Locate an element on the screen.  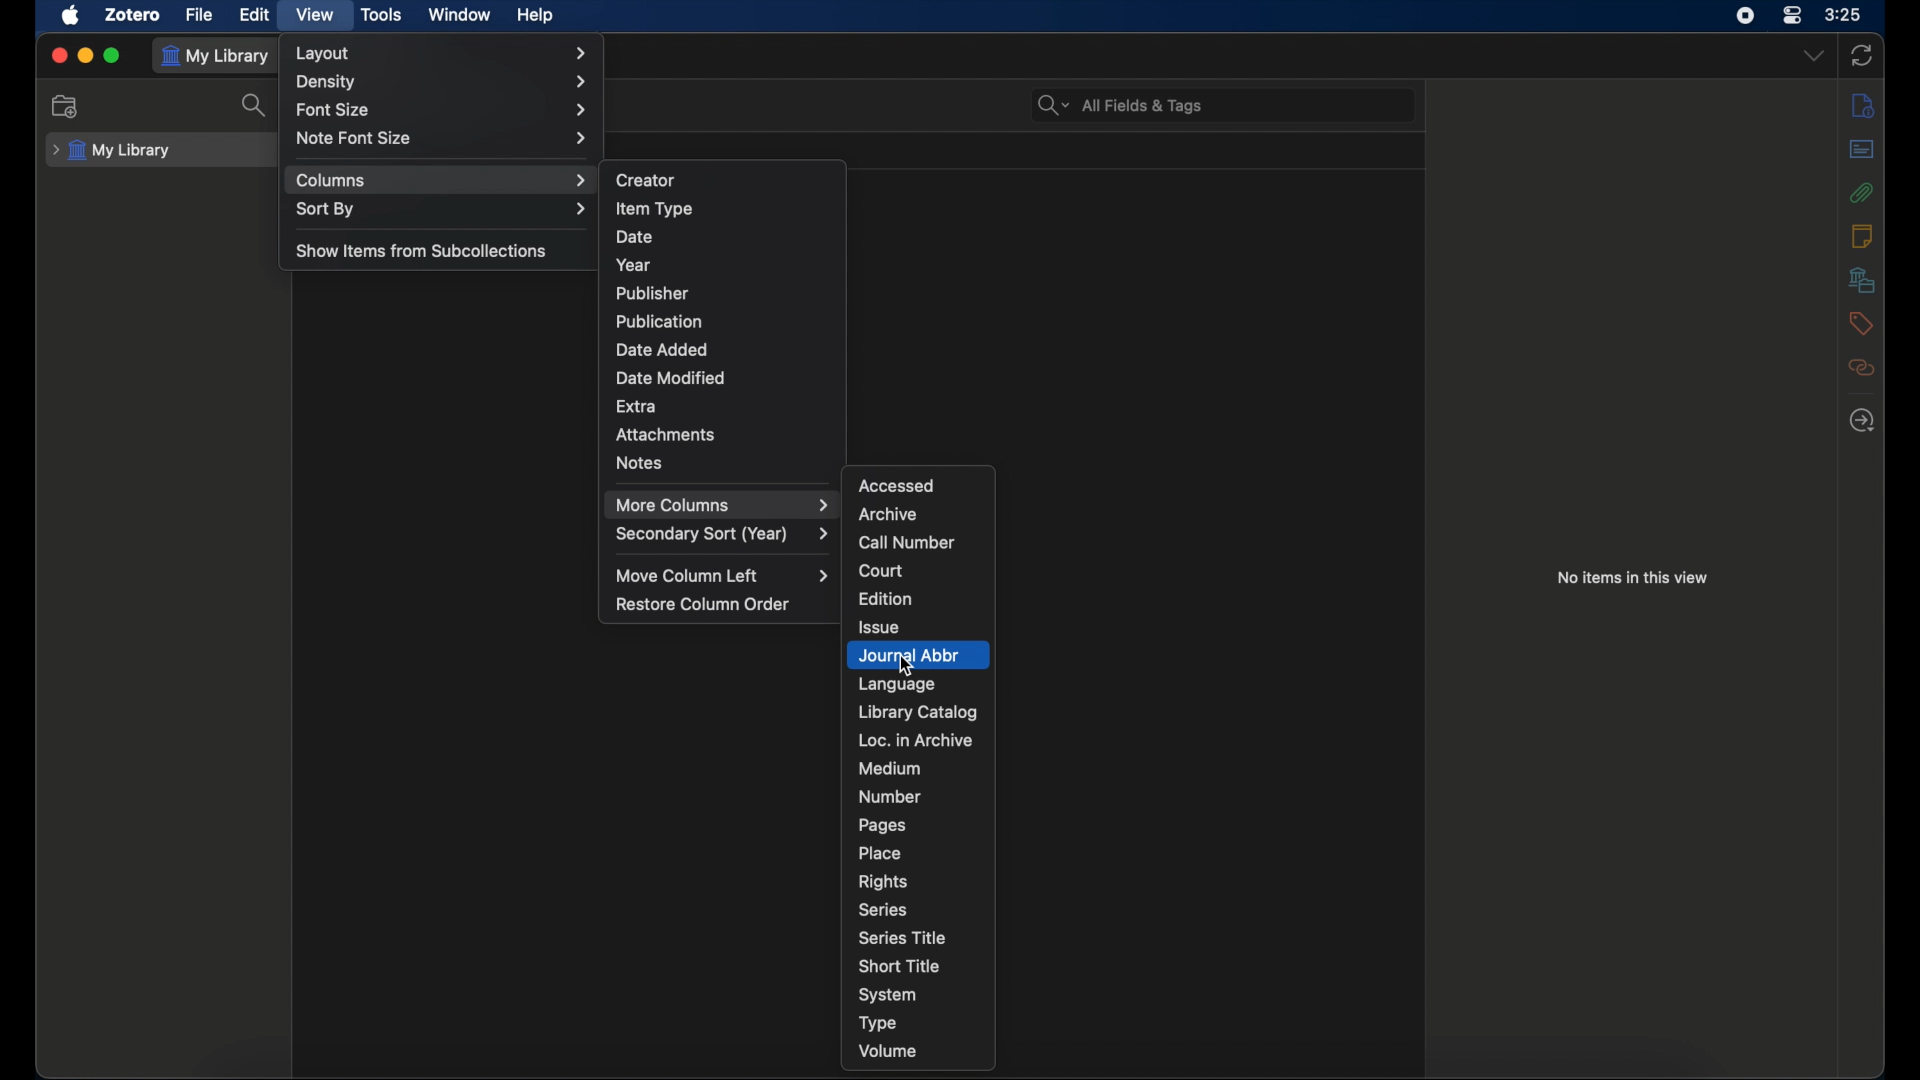
date is located at coordinates (634, 236).